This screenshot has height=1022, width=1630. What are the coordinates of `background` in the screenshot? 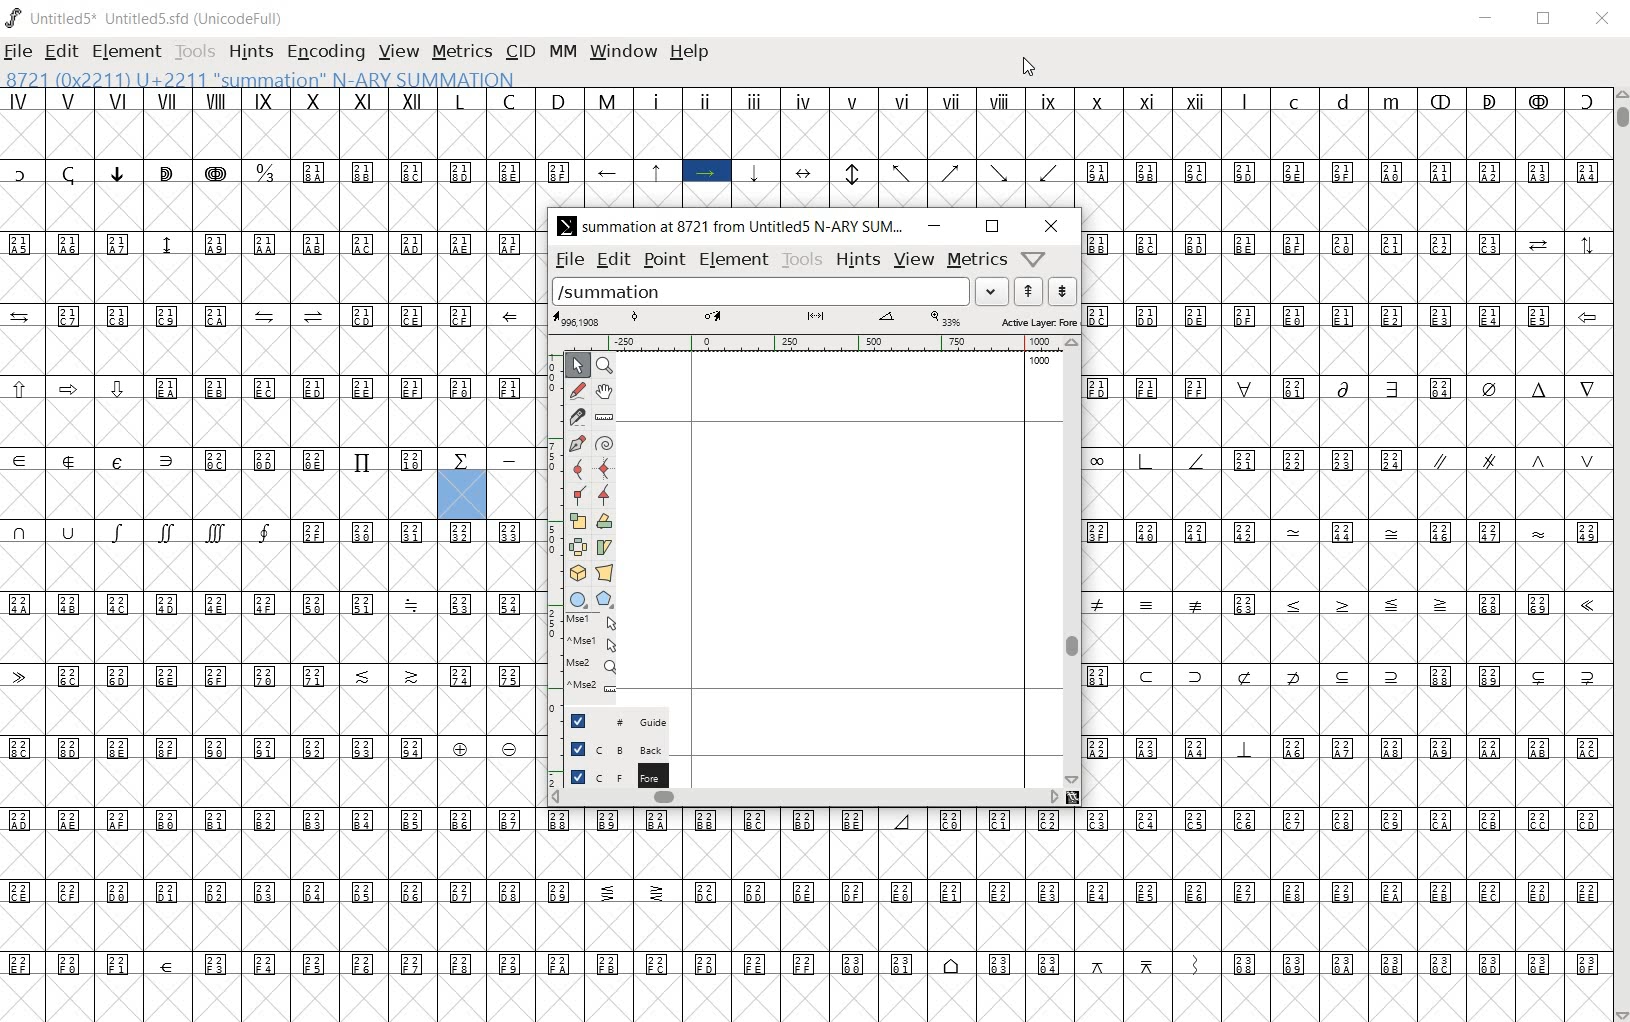 It's located at (609, 745).